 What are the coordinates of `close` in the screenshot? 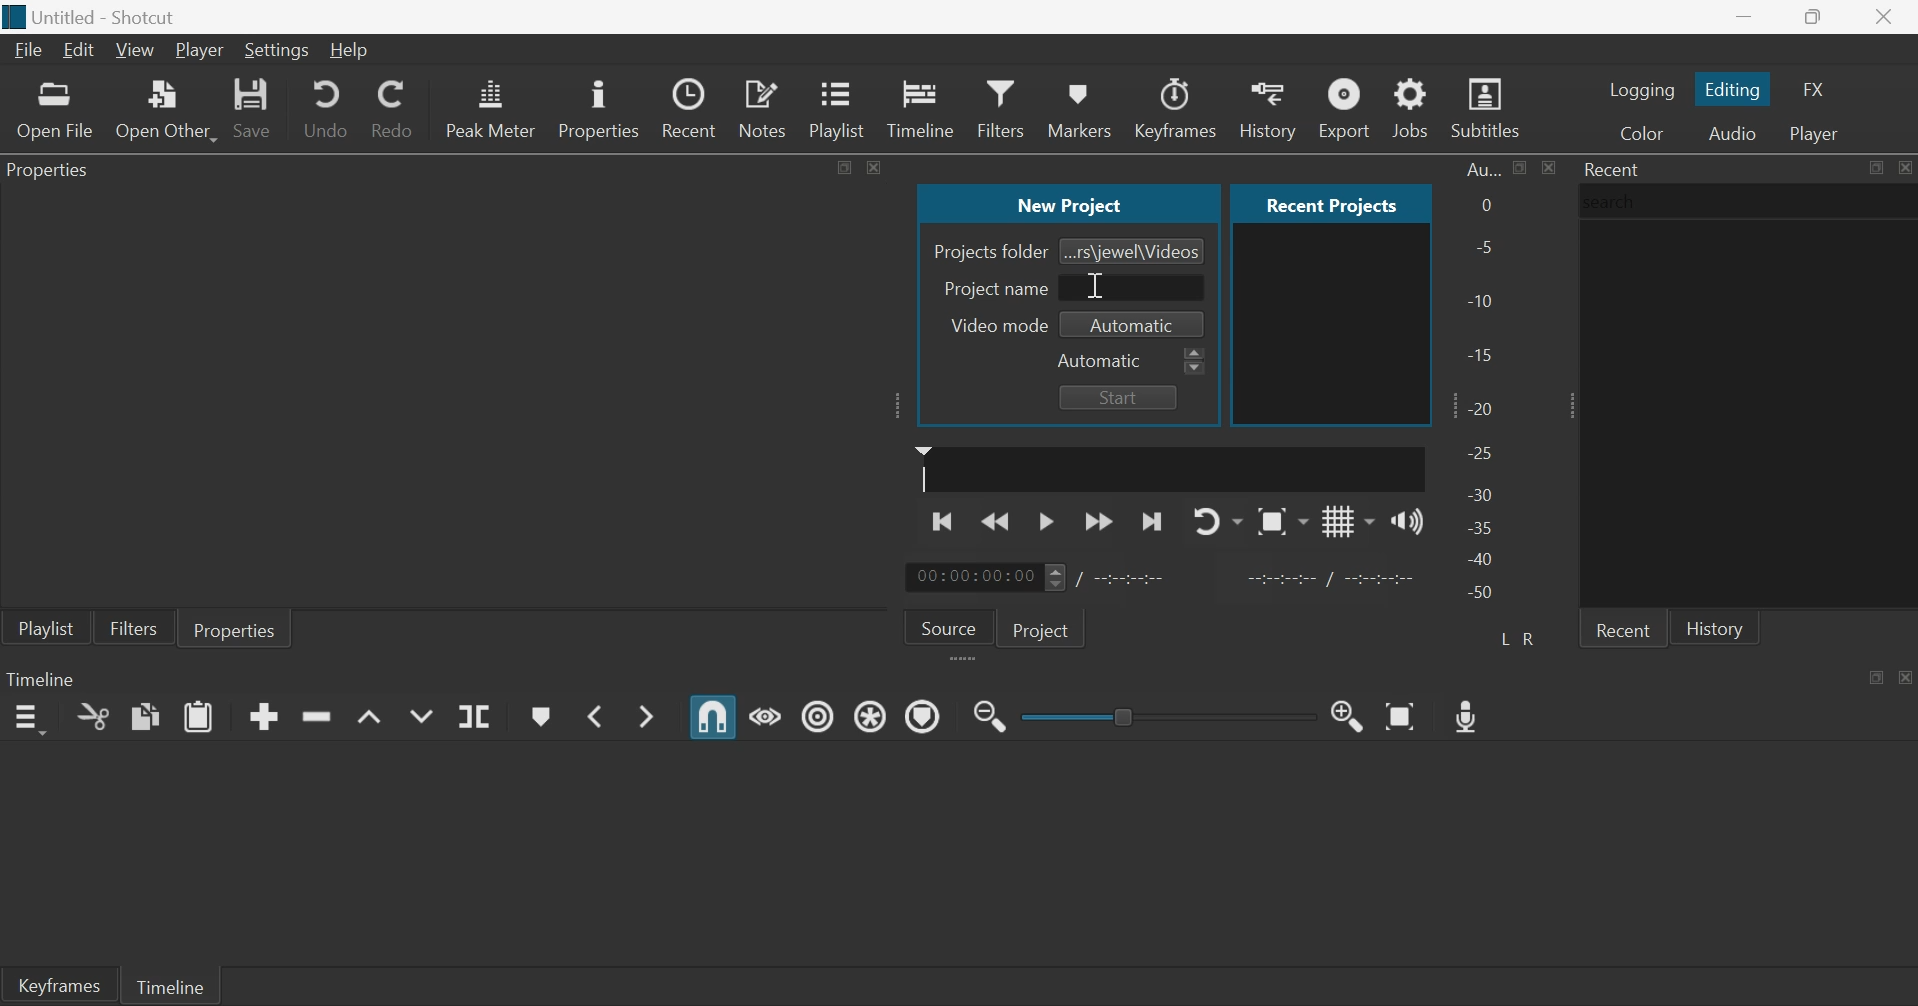 It's located at (874, 166).